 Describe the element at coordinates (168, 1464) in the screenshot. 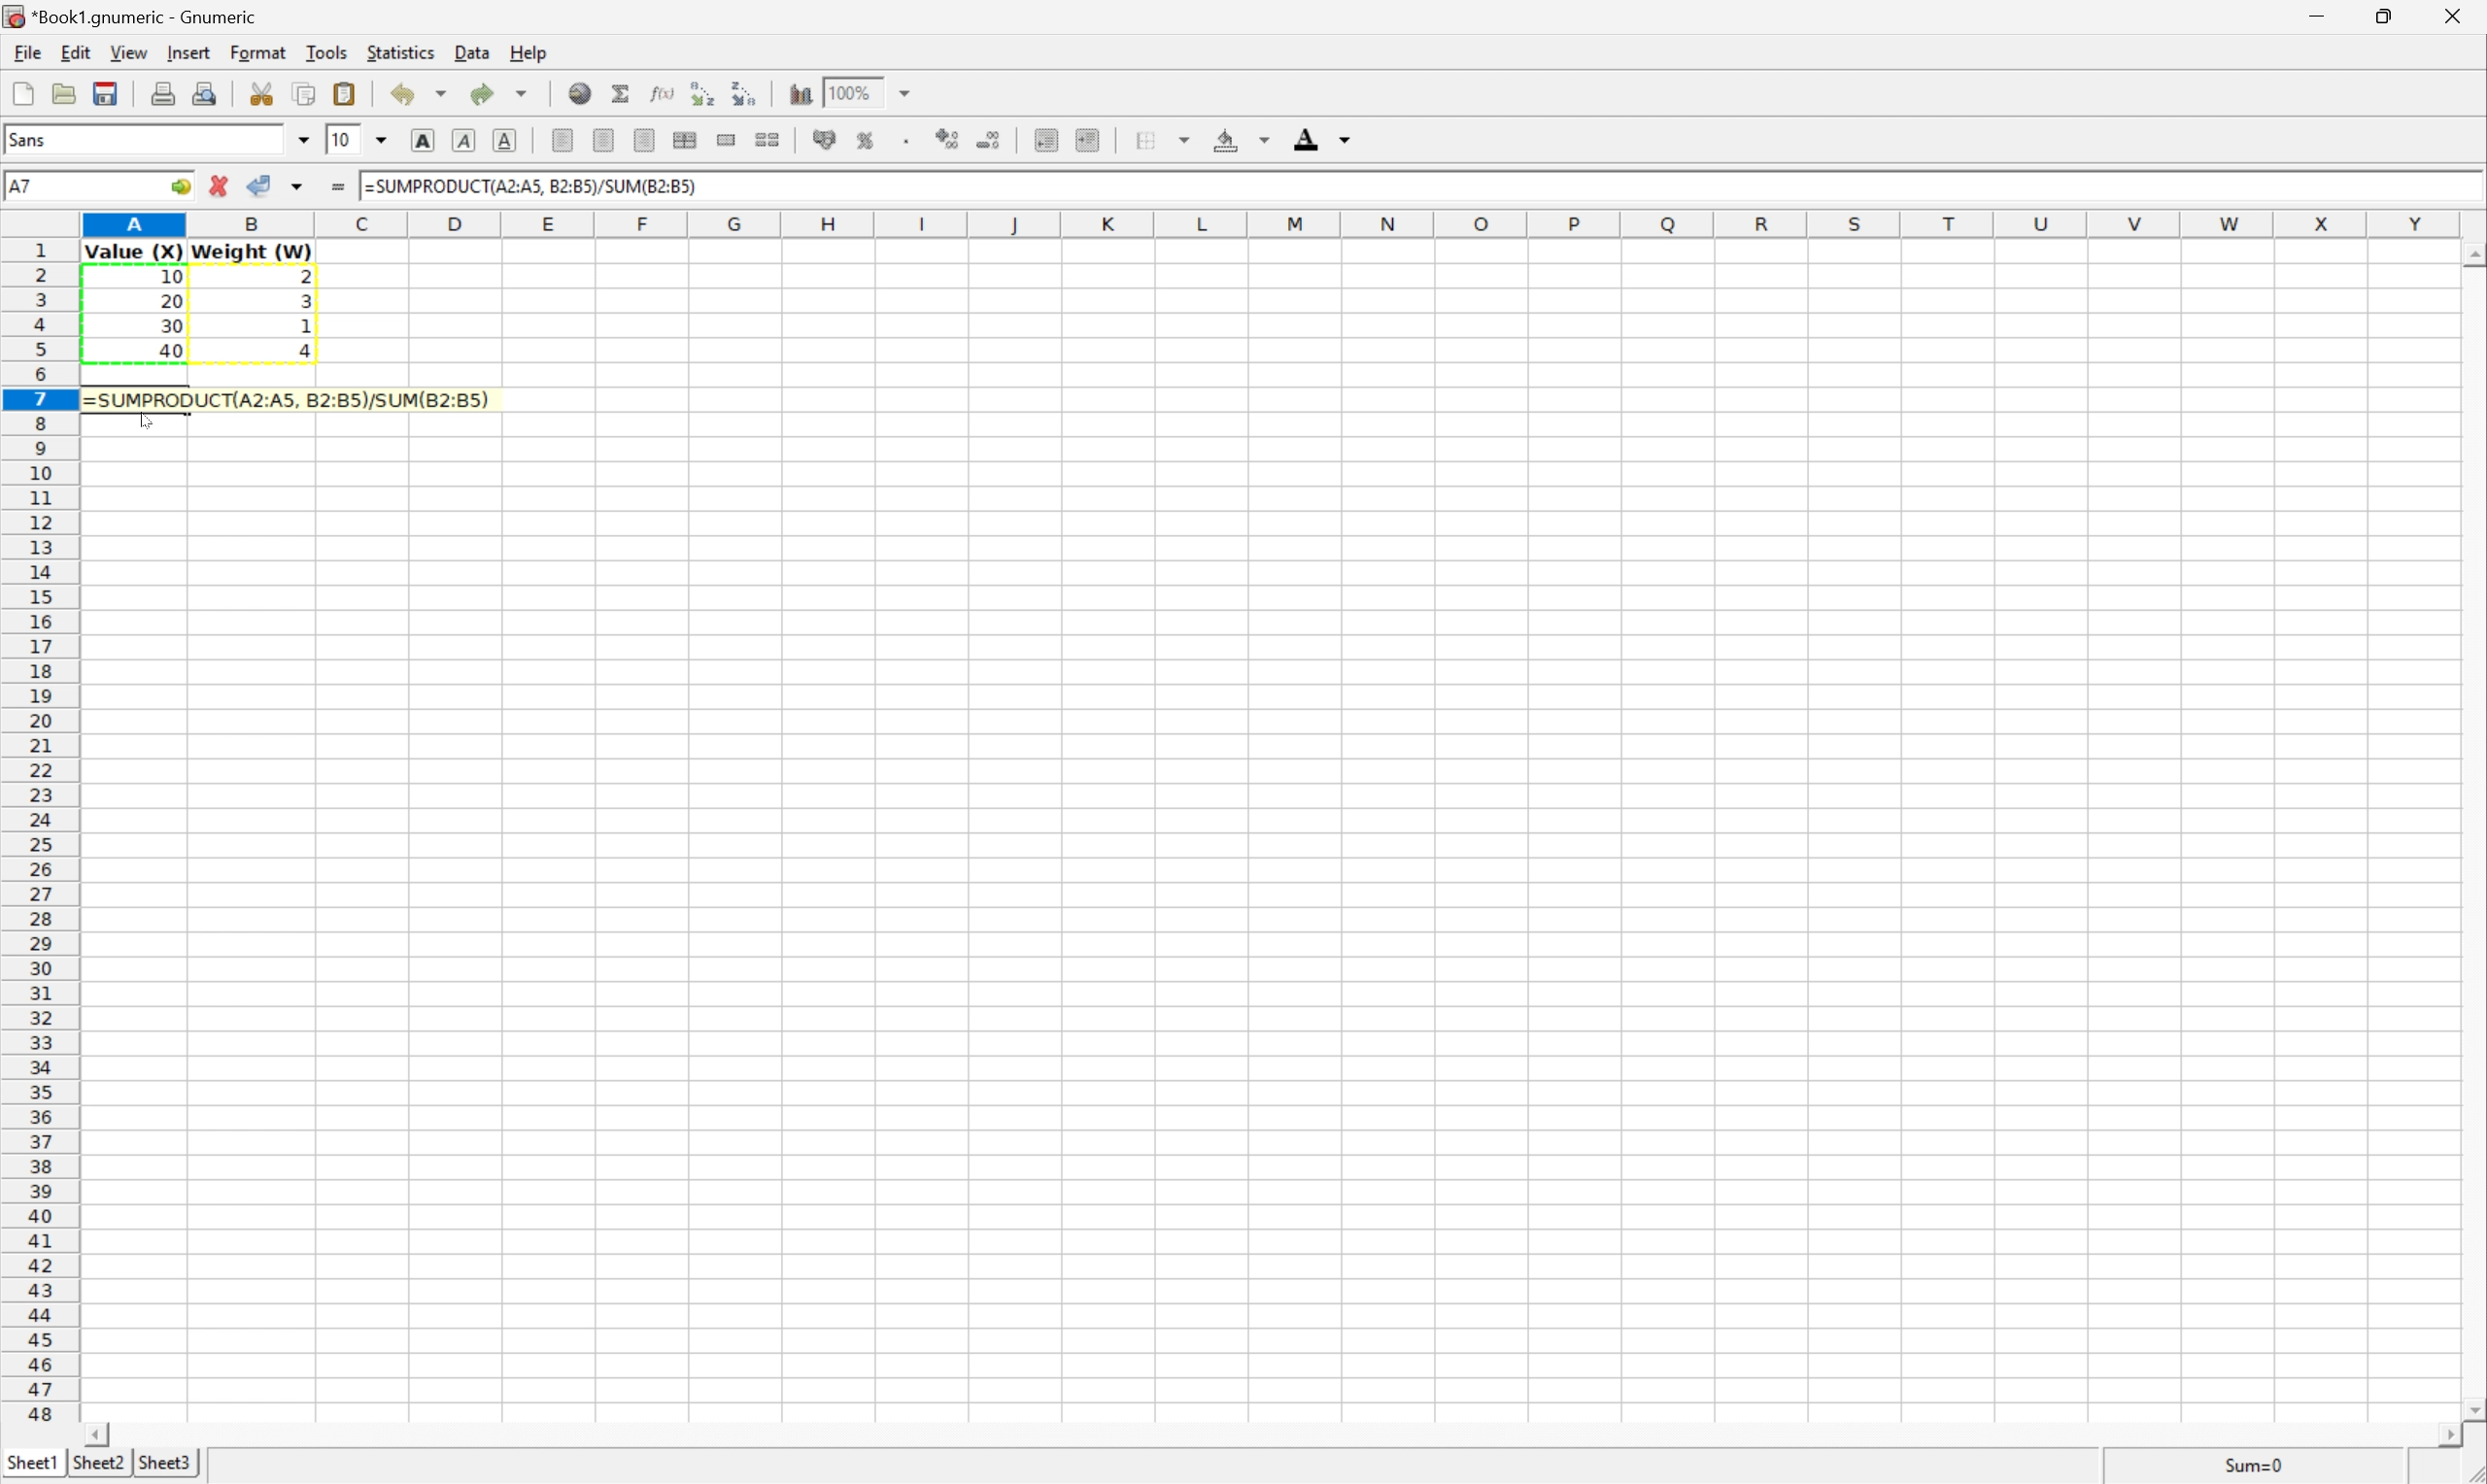

I see `Sheet3` at that location.